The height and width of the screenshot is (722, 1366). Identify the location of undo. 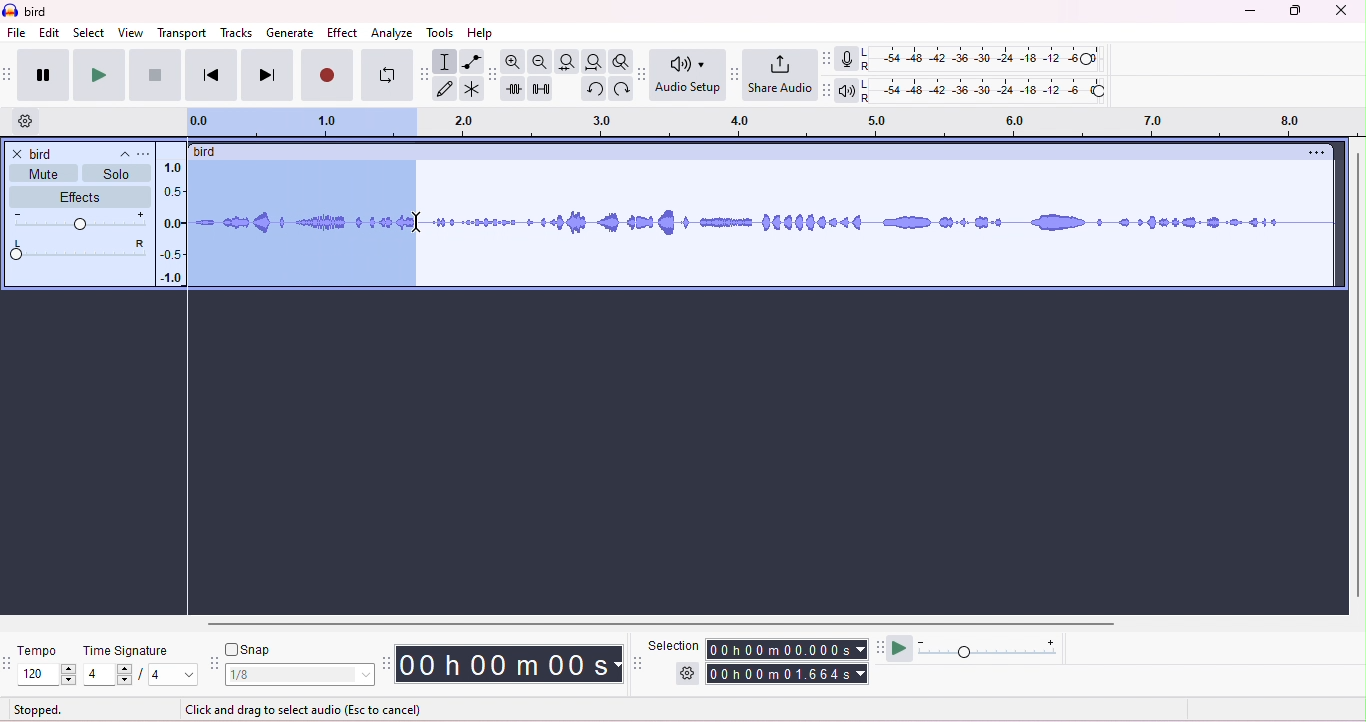
(595, 89).